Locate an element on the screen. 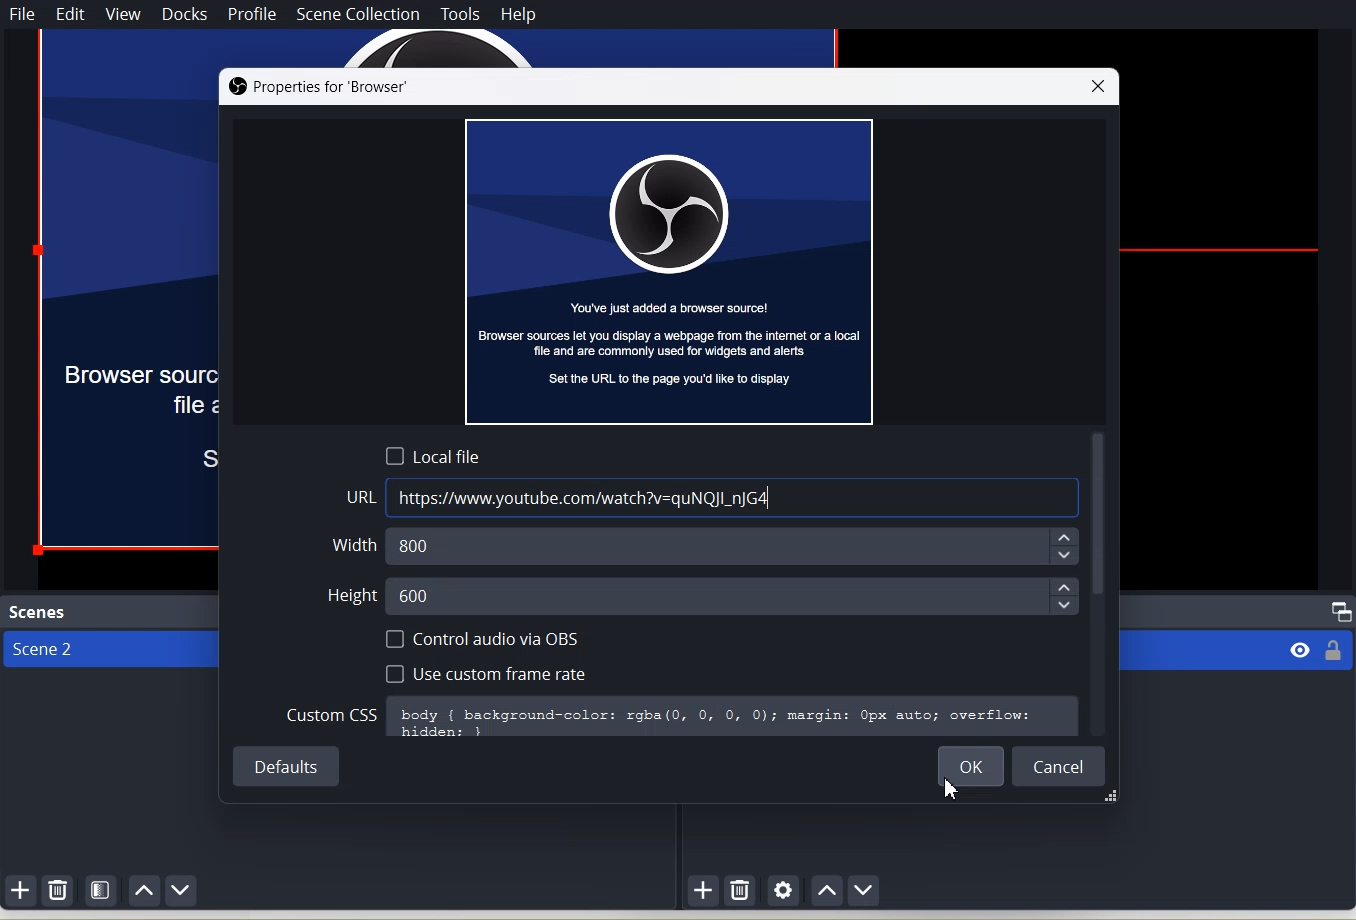  File is located at coordinates (23, 14).